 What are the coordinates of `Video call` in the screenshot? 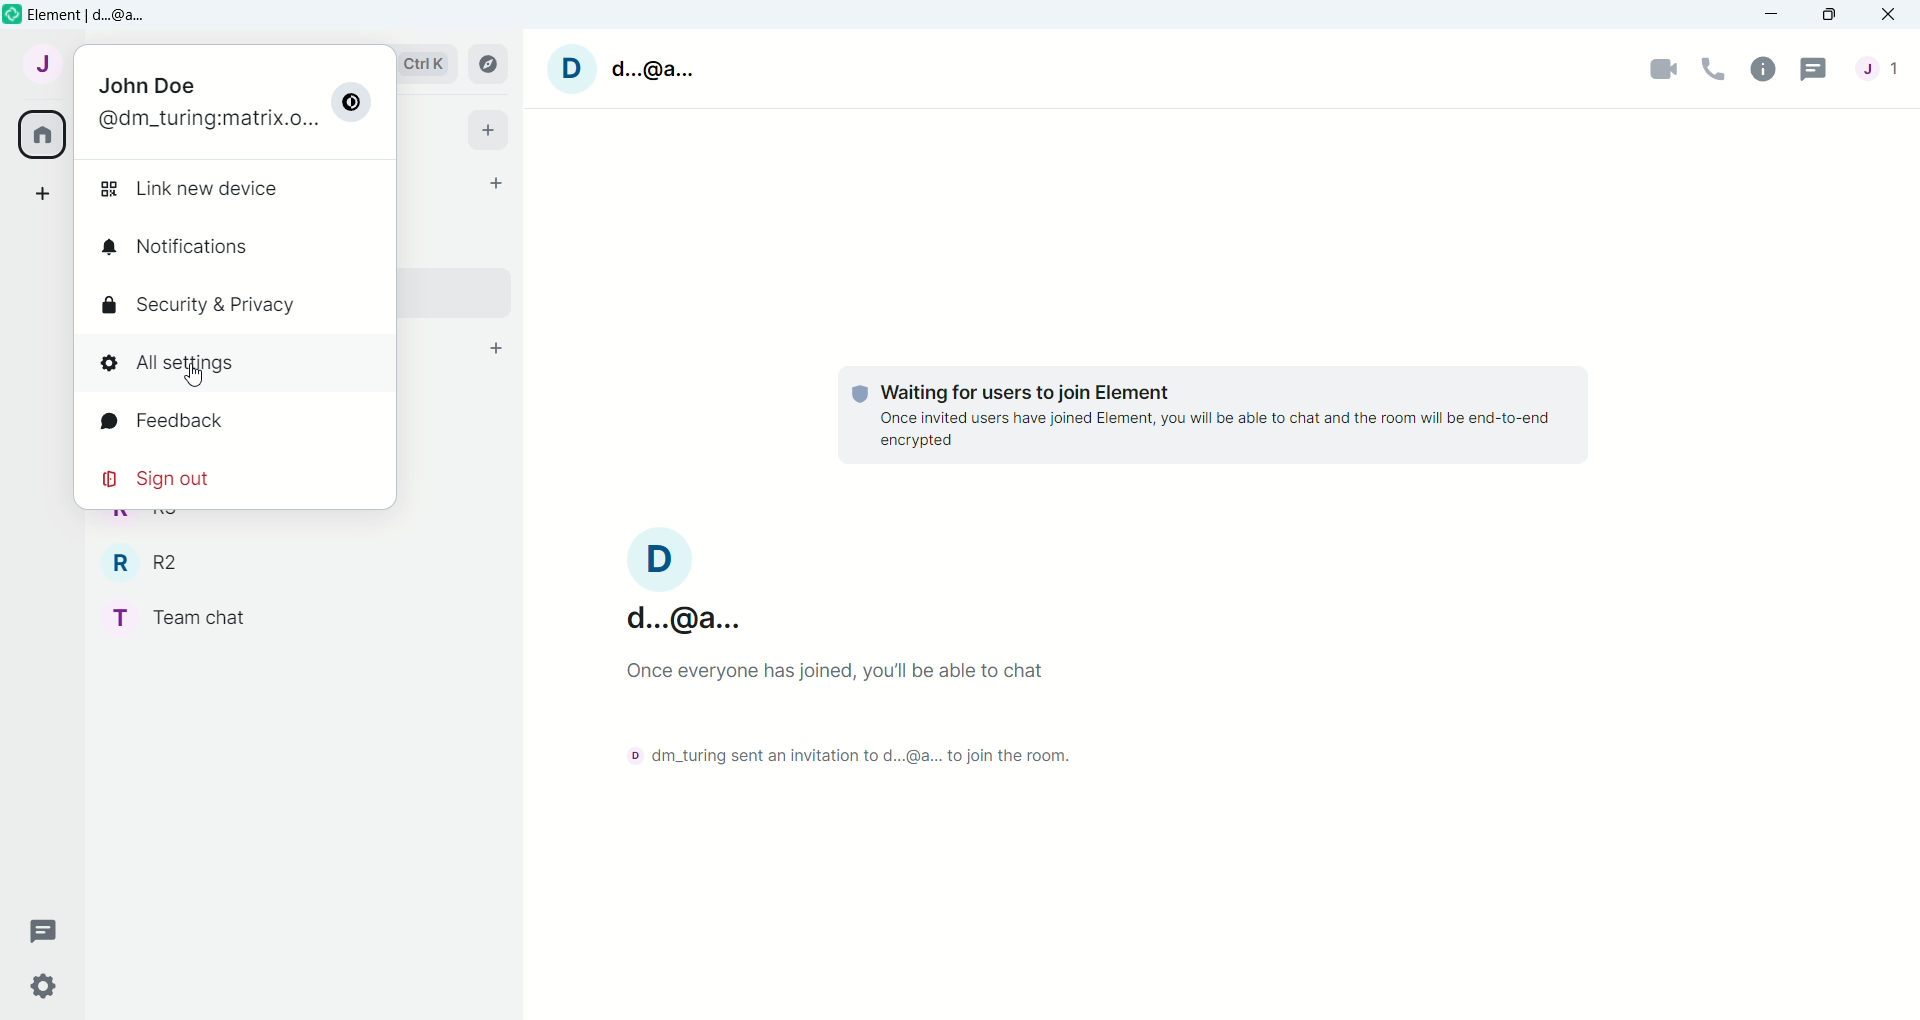 It's located at (1665, 69).